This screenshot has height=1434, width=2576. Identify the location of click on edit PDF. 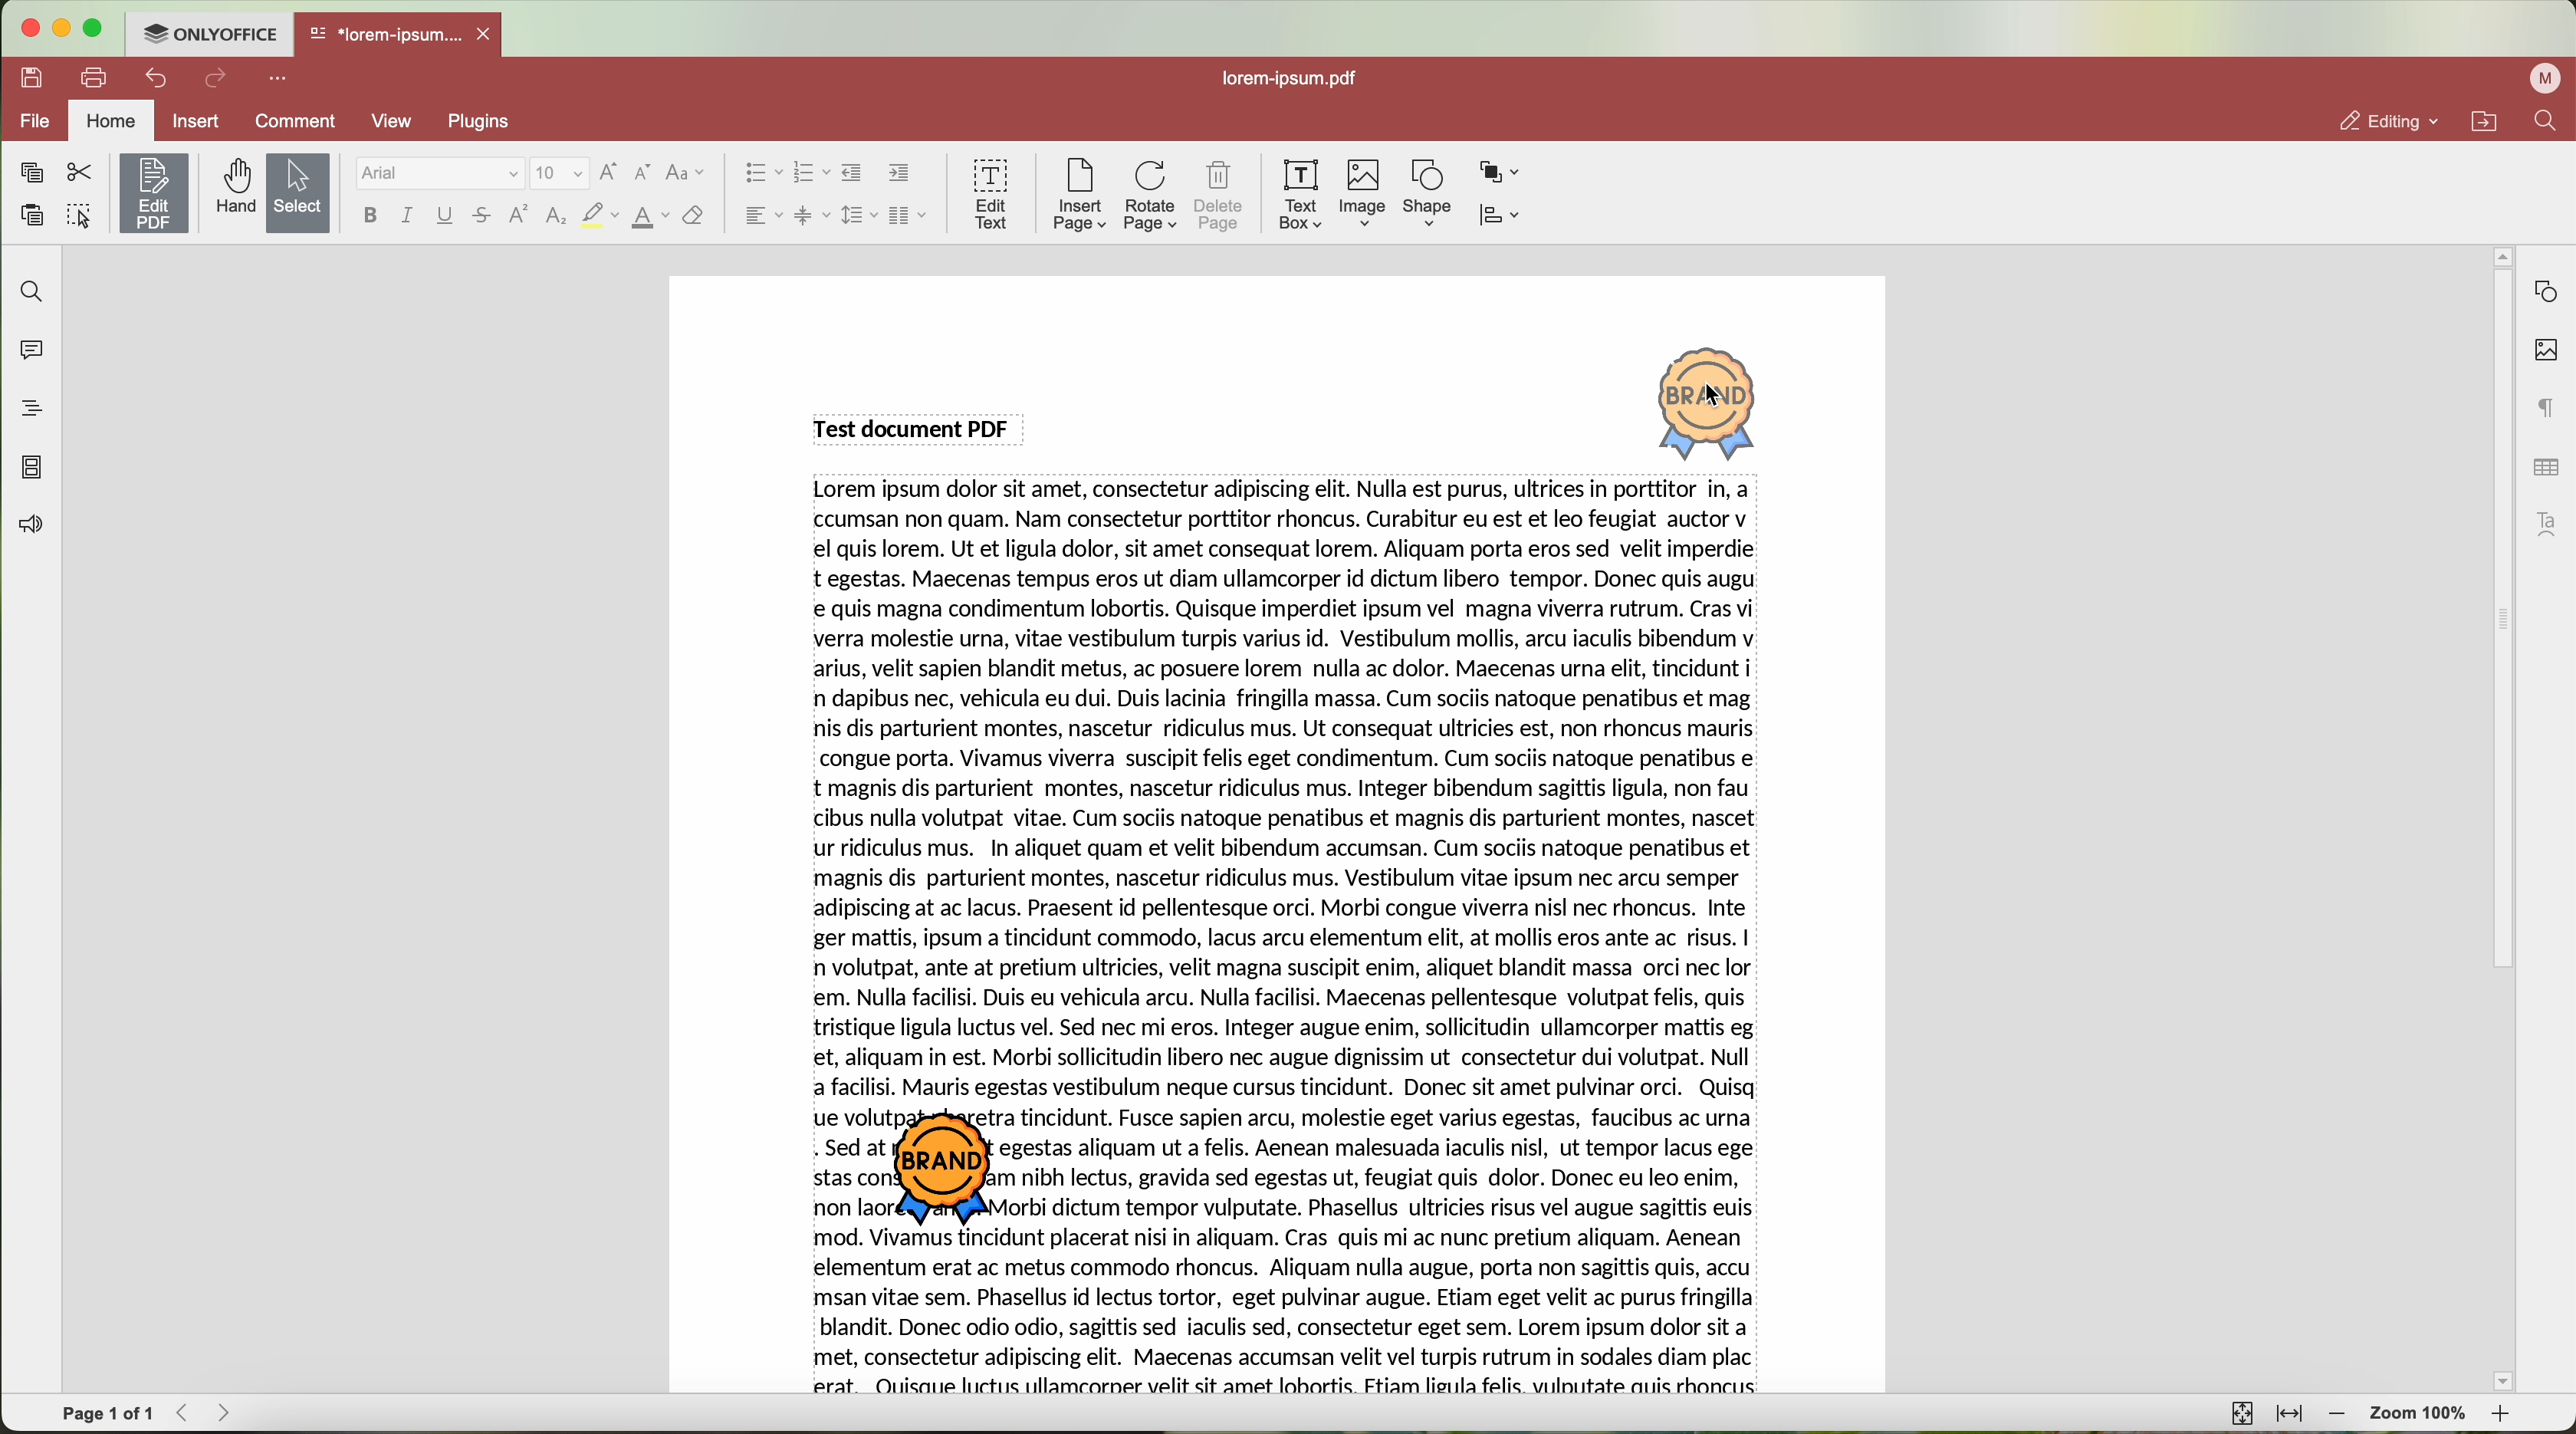
(156, 196).